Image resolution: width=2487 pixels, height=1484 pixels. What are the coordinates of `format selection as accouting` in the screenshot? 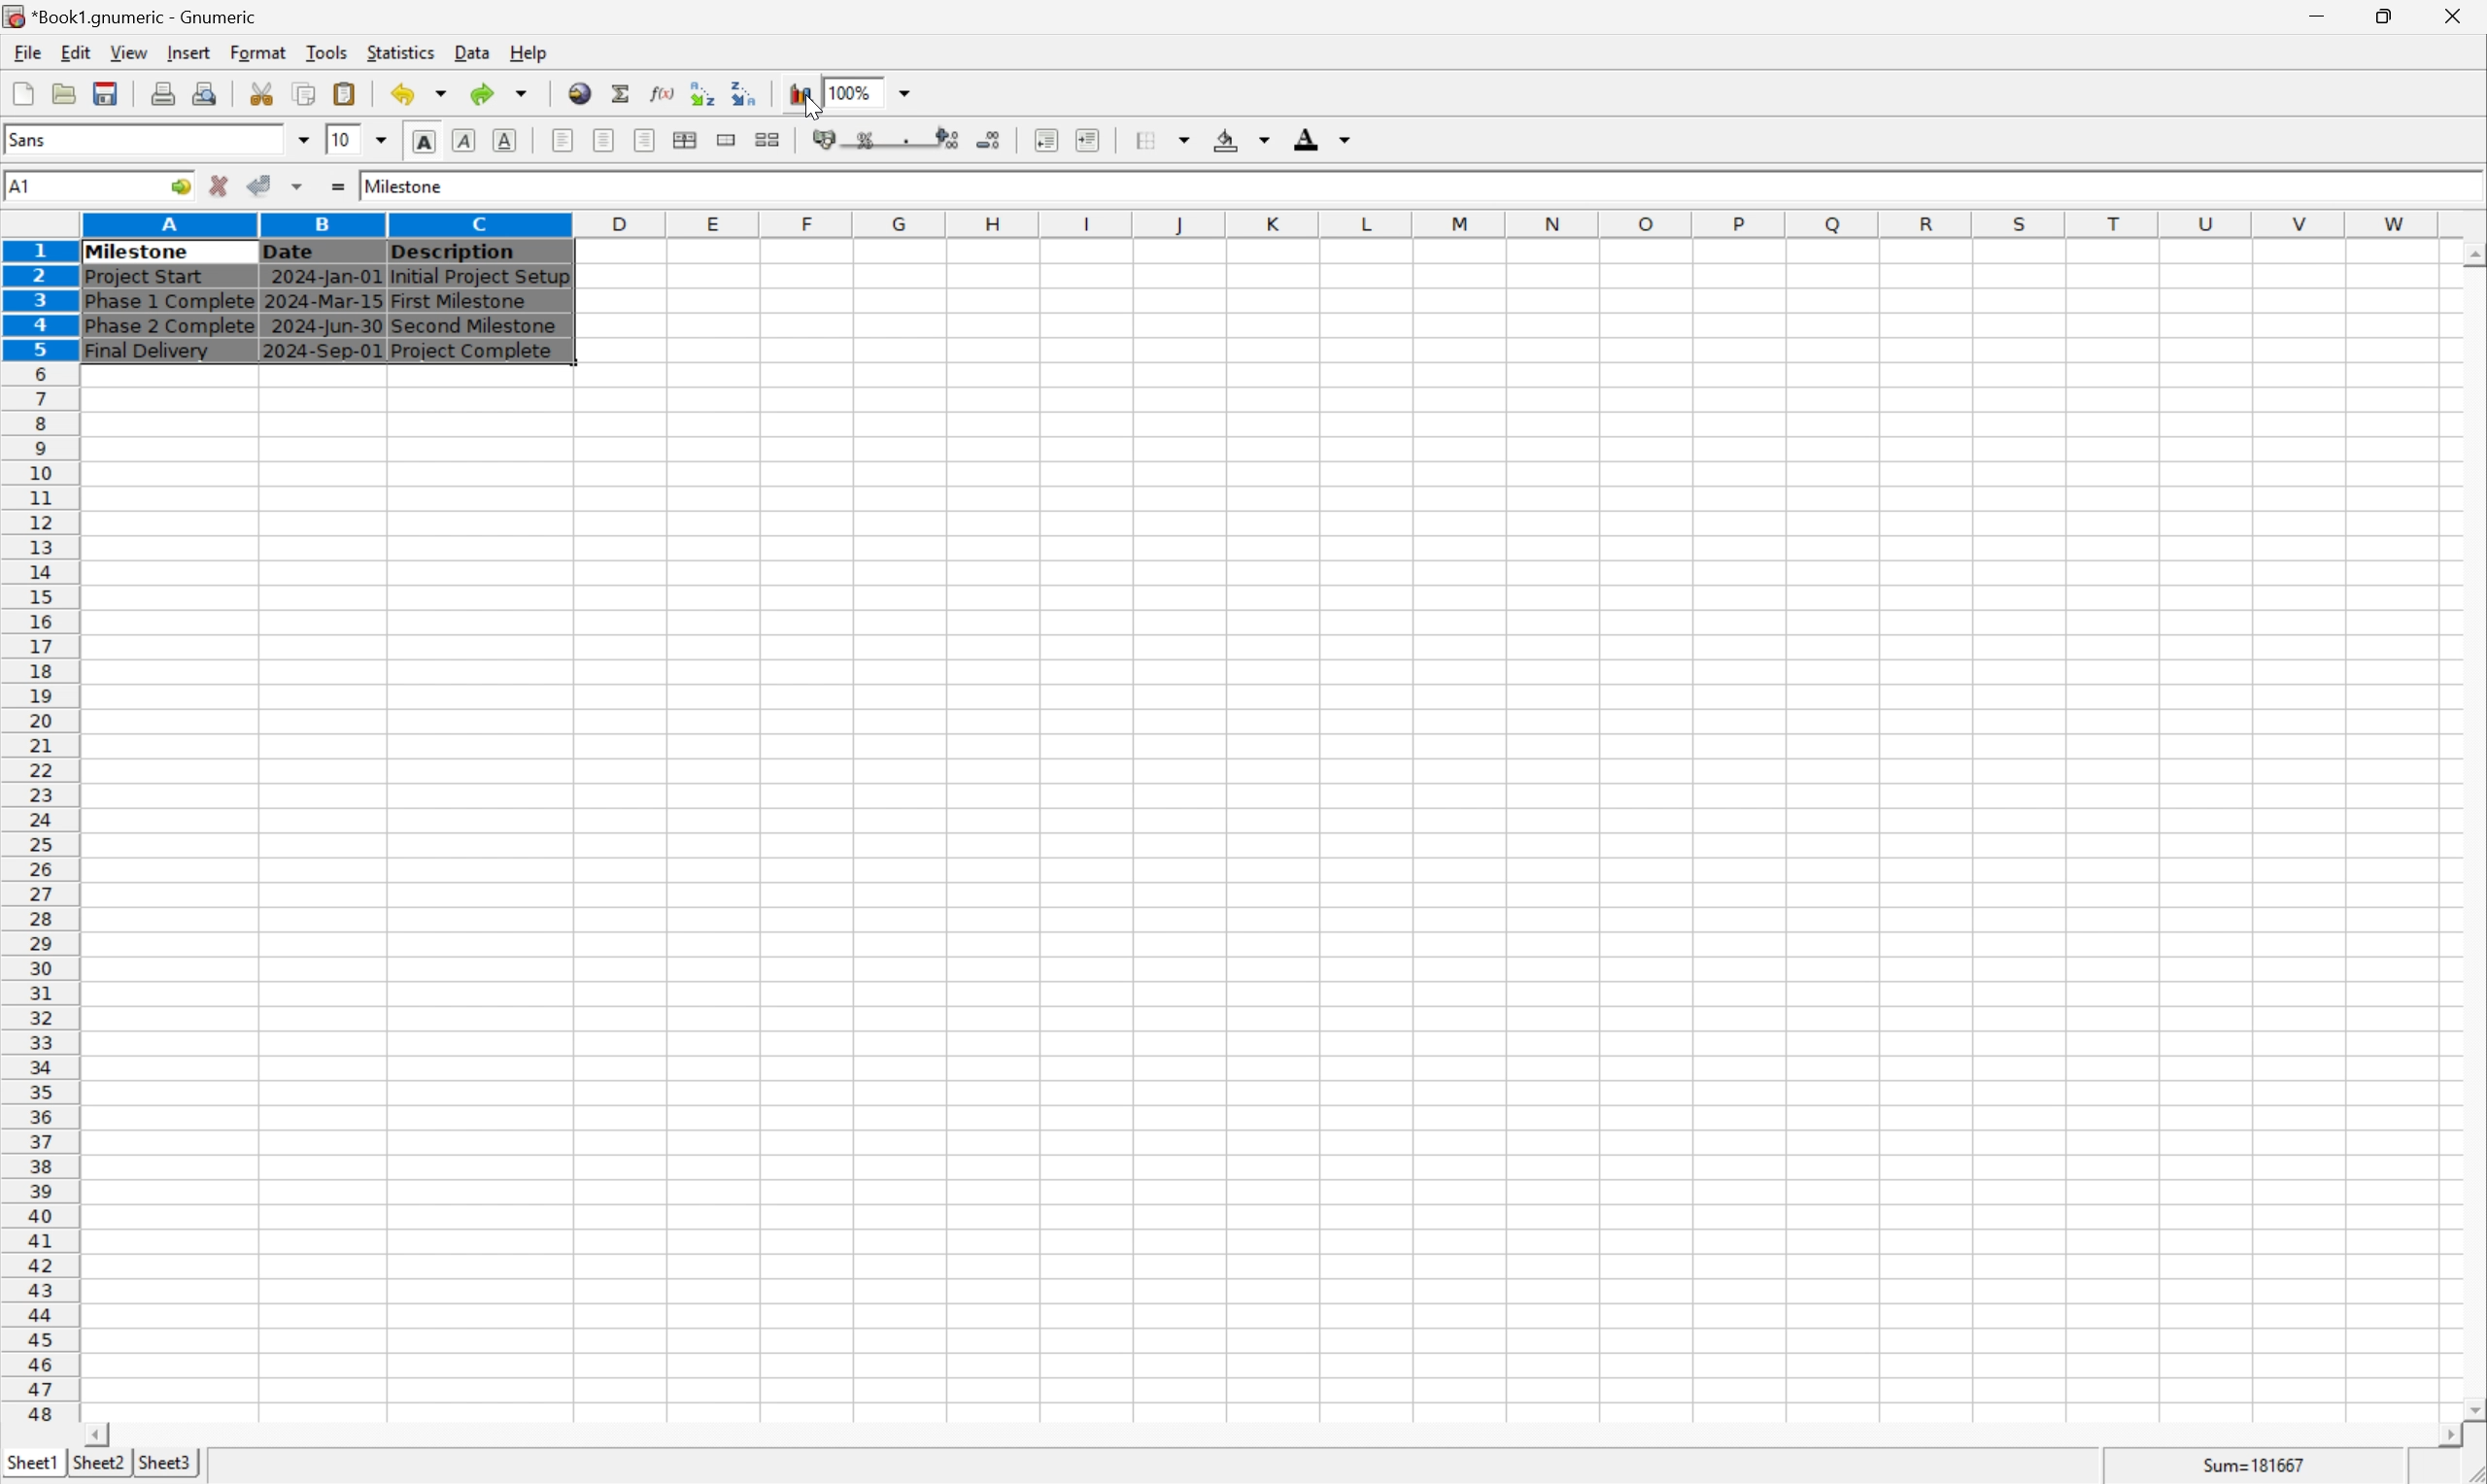 It's located at (827, 140).